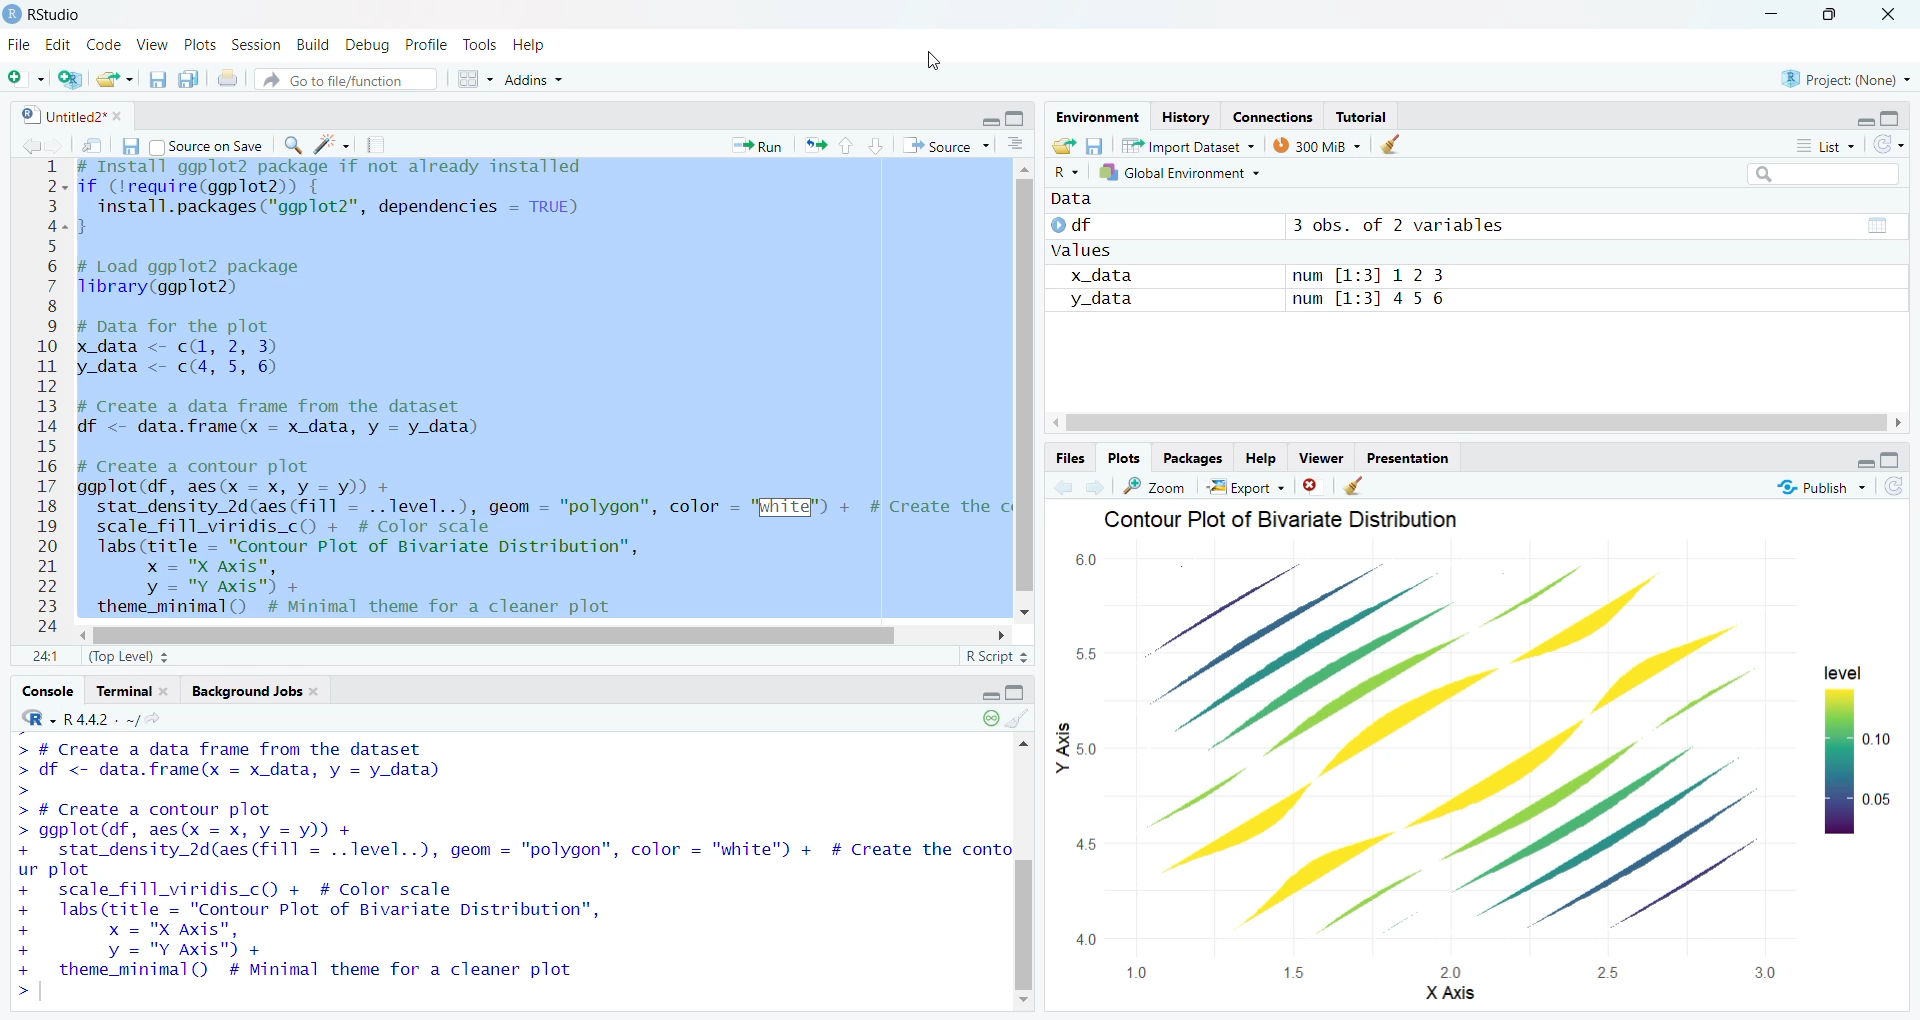  Describe the element at coordinates (988, 119) in the screenshot. I see `hide r script` at that location.